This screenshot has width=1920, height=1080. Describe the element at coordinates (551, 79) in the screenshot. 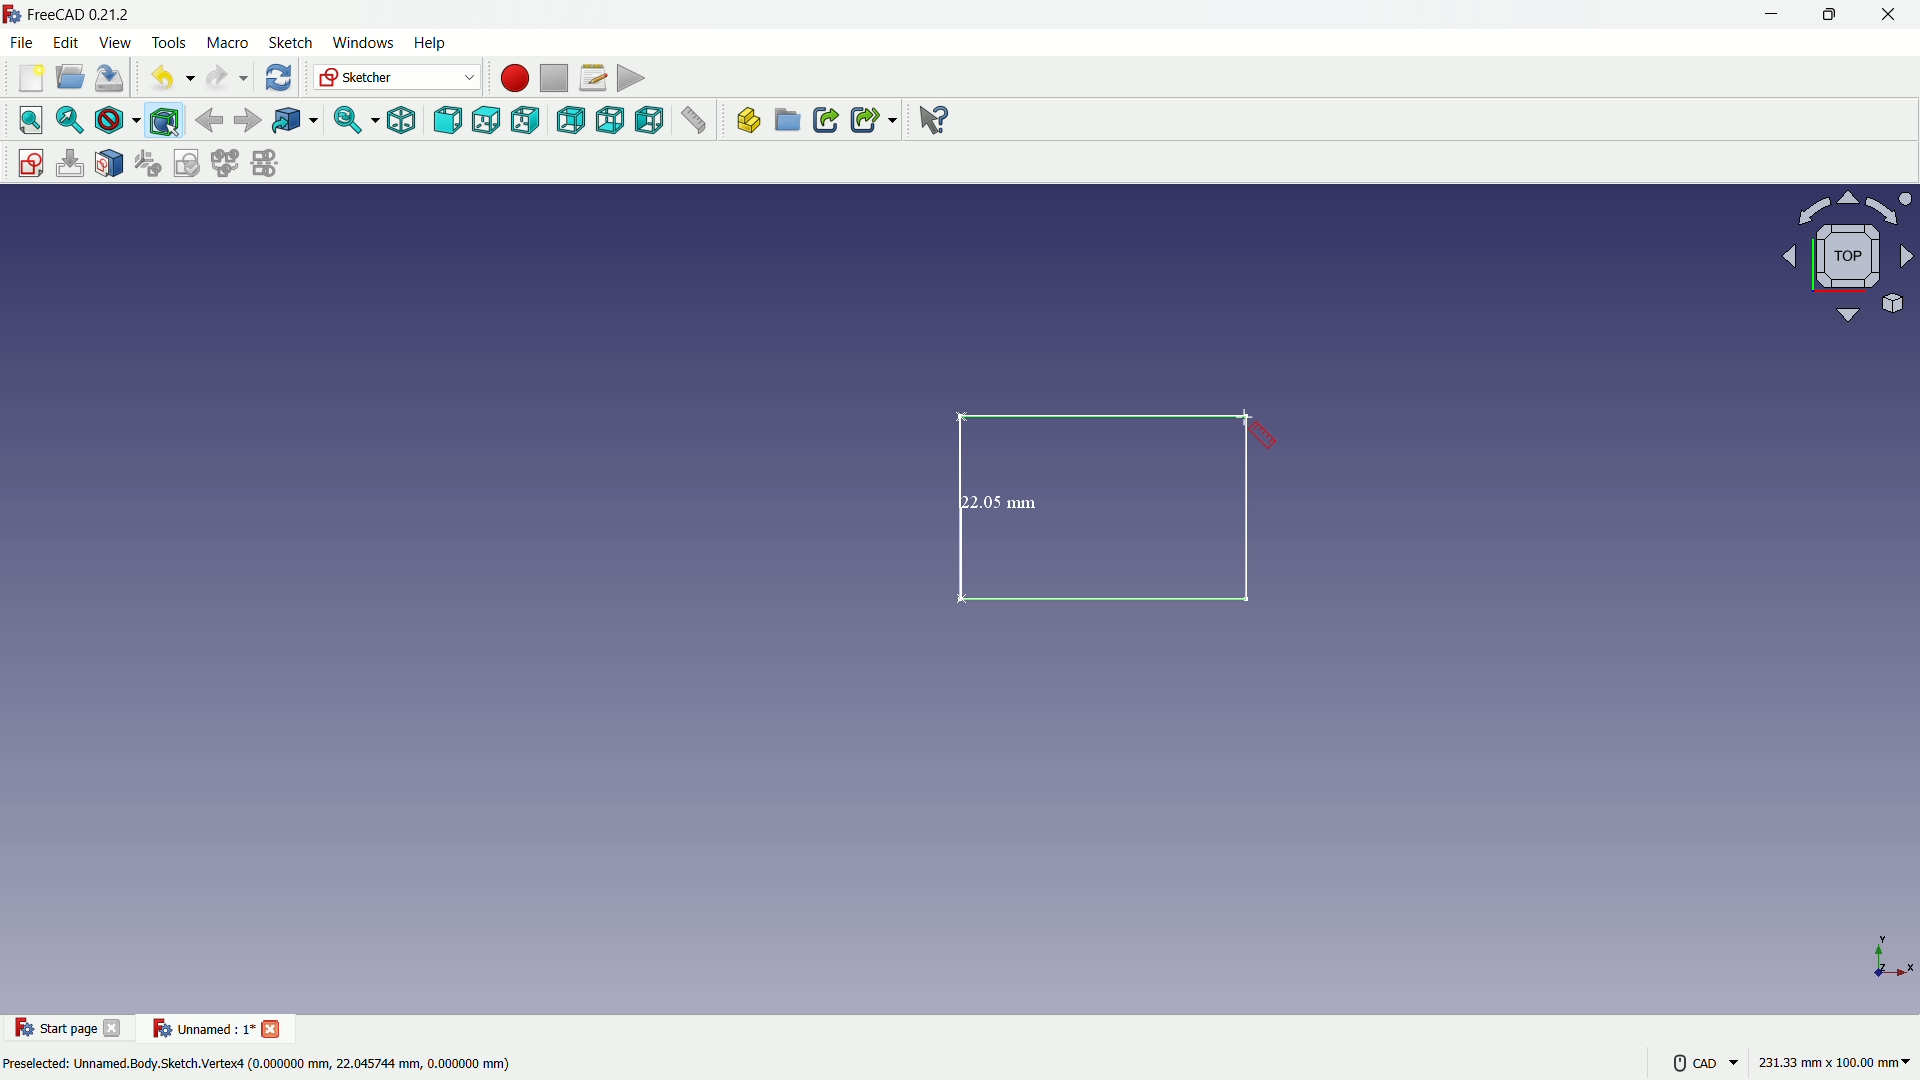

I see `stop macros` at that location.